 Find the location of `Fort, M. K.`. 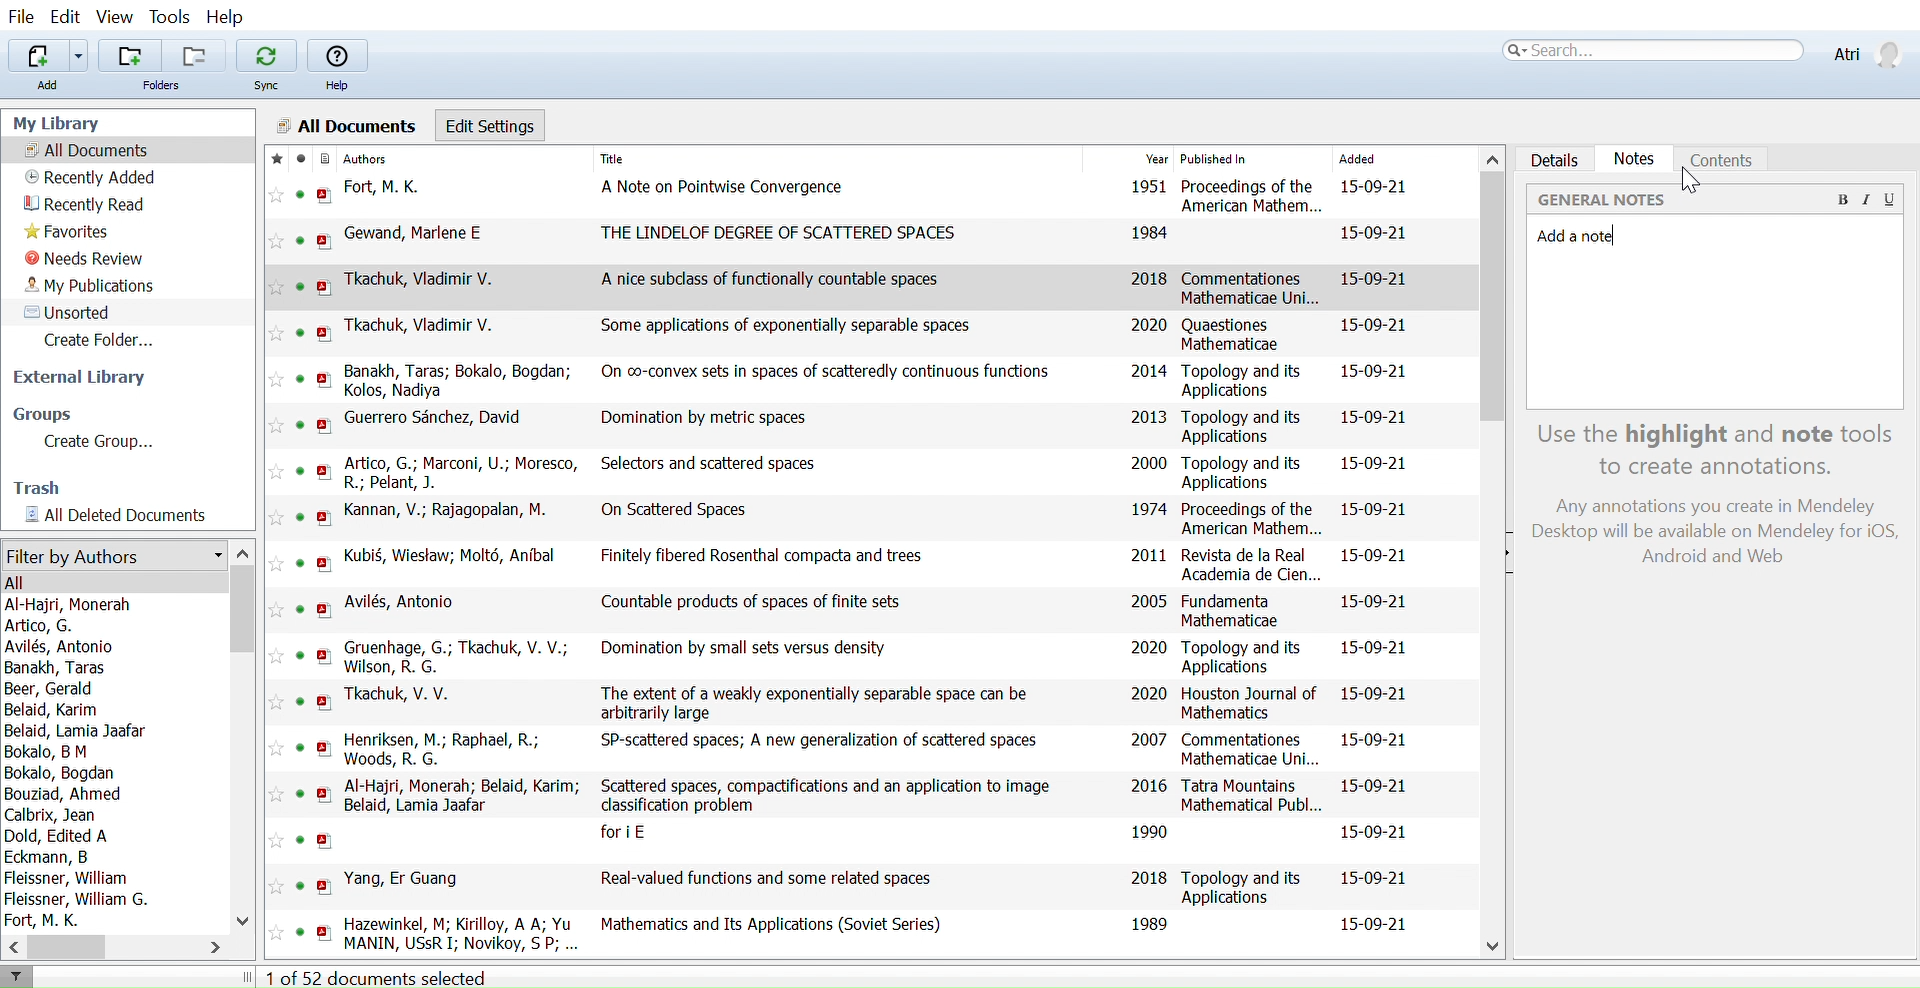

Fort, M. K. is located at coordinates (48, 920).